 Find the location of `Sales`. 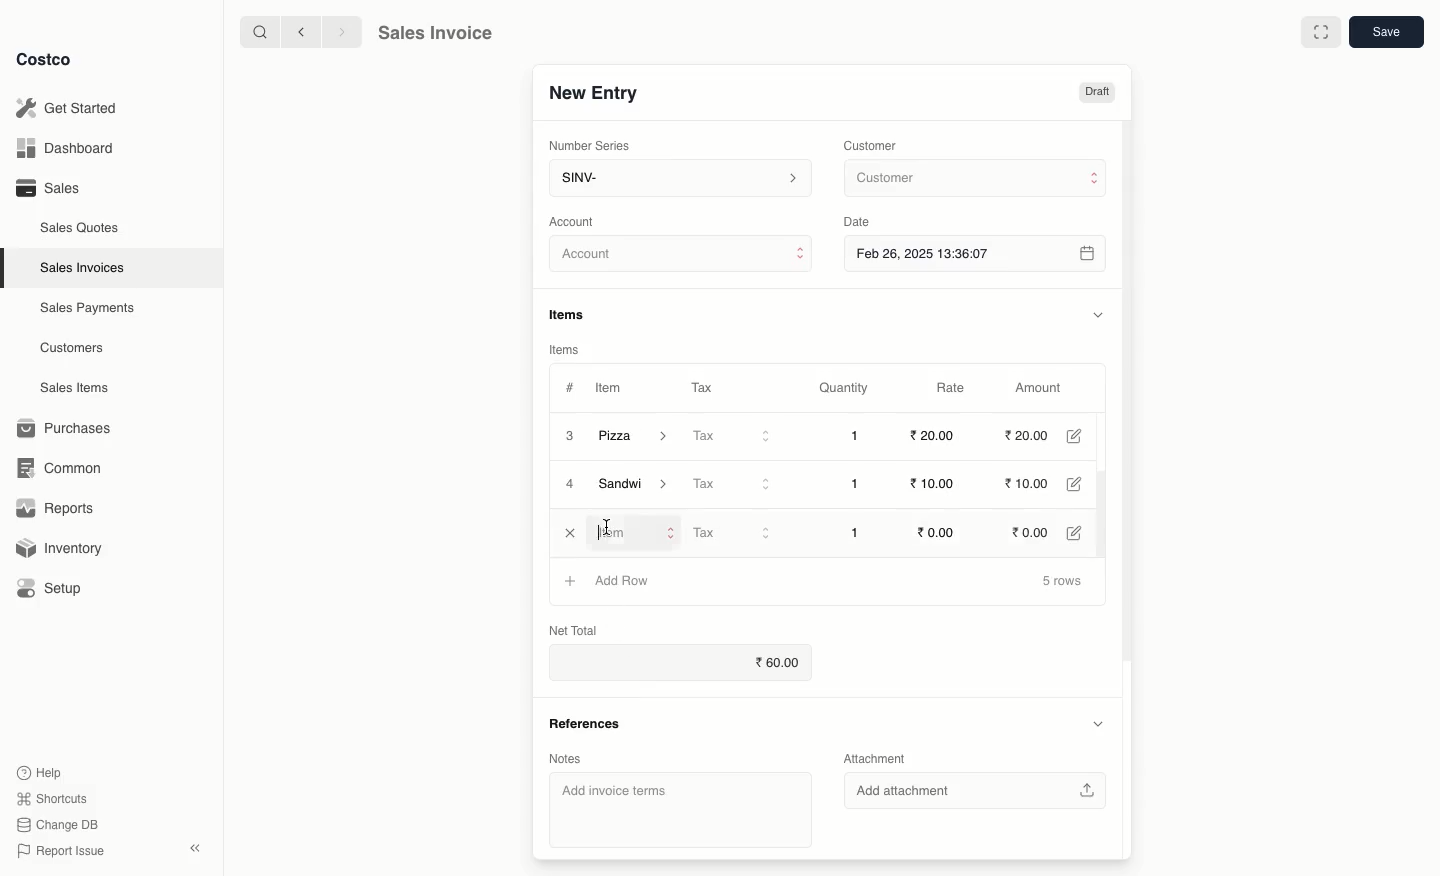

Sales is located at coordinates (47, 188).